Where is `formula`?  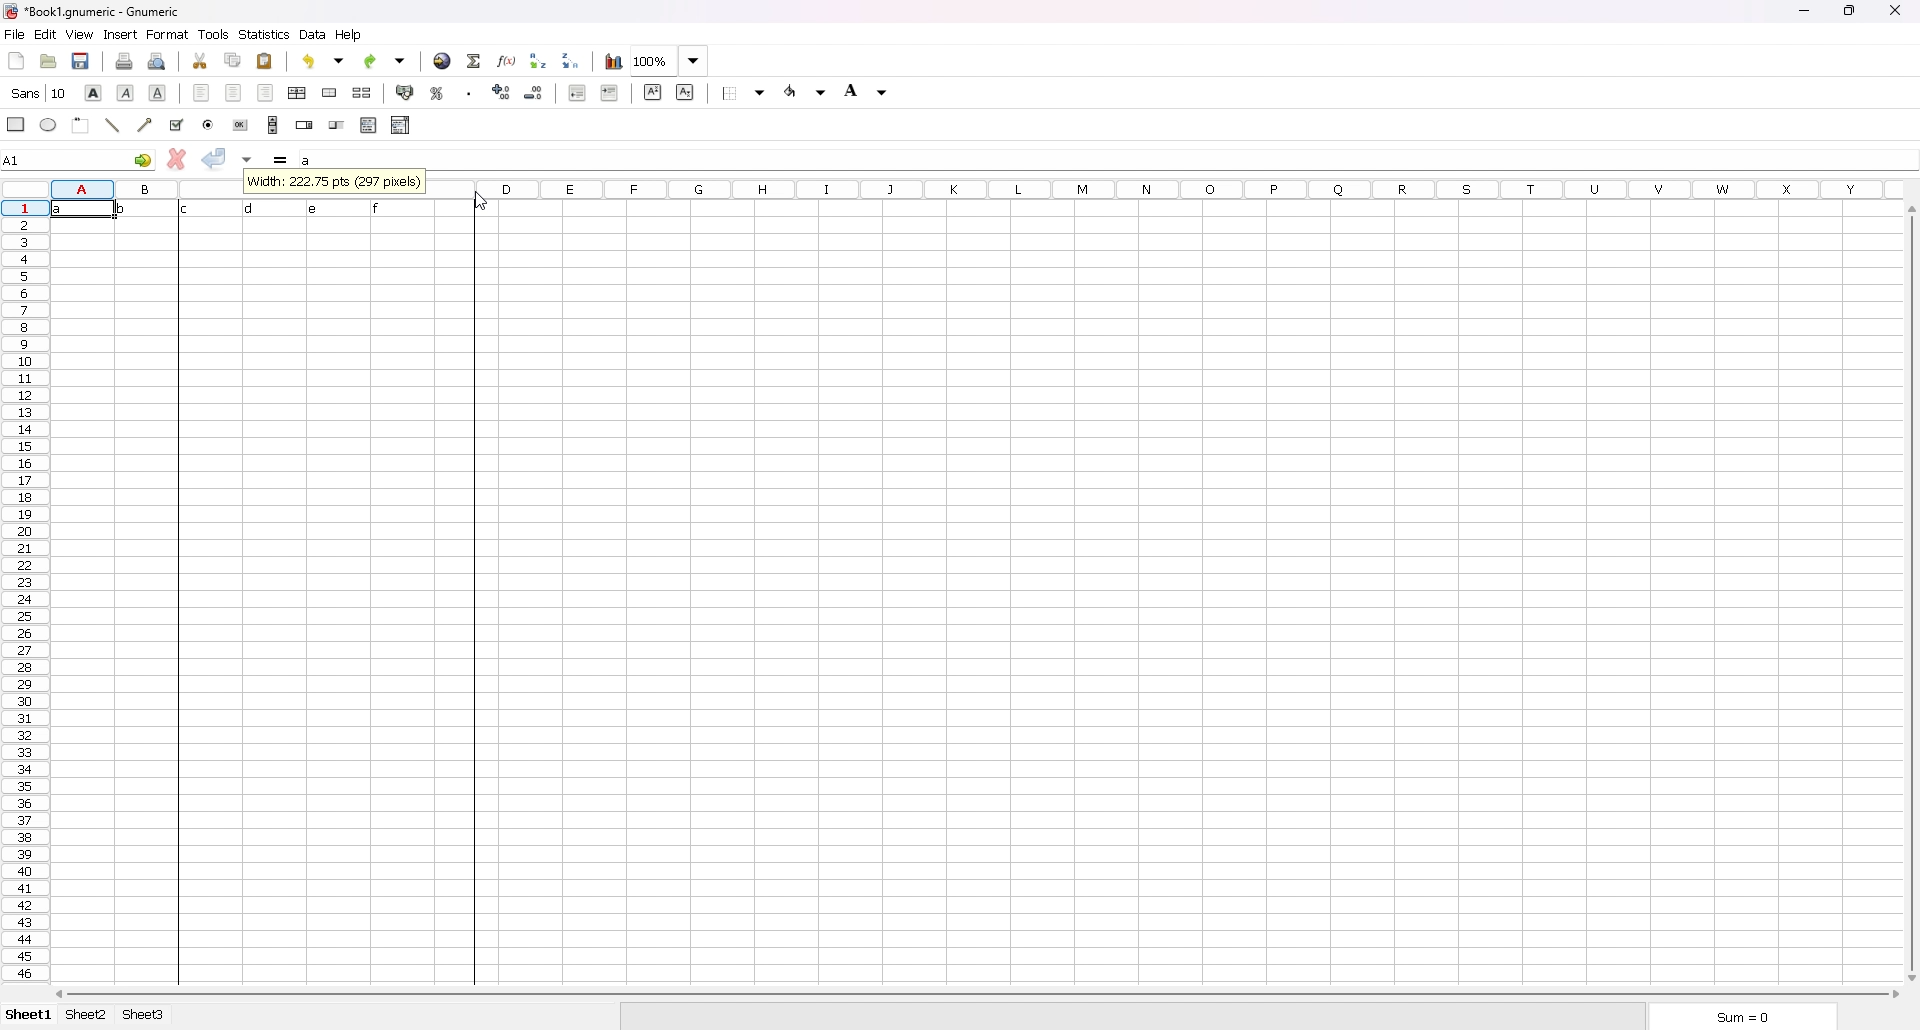 formula is located at coordinates (282, 160).